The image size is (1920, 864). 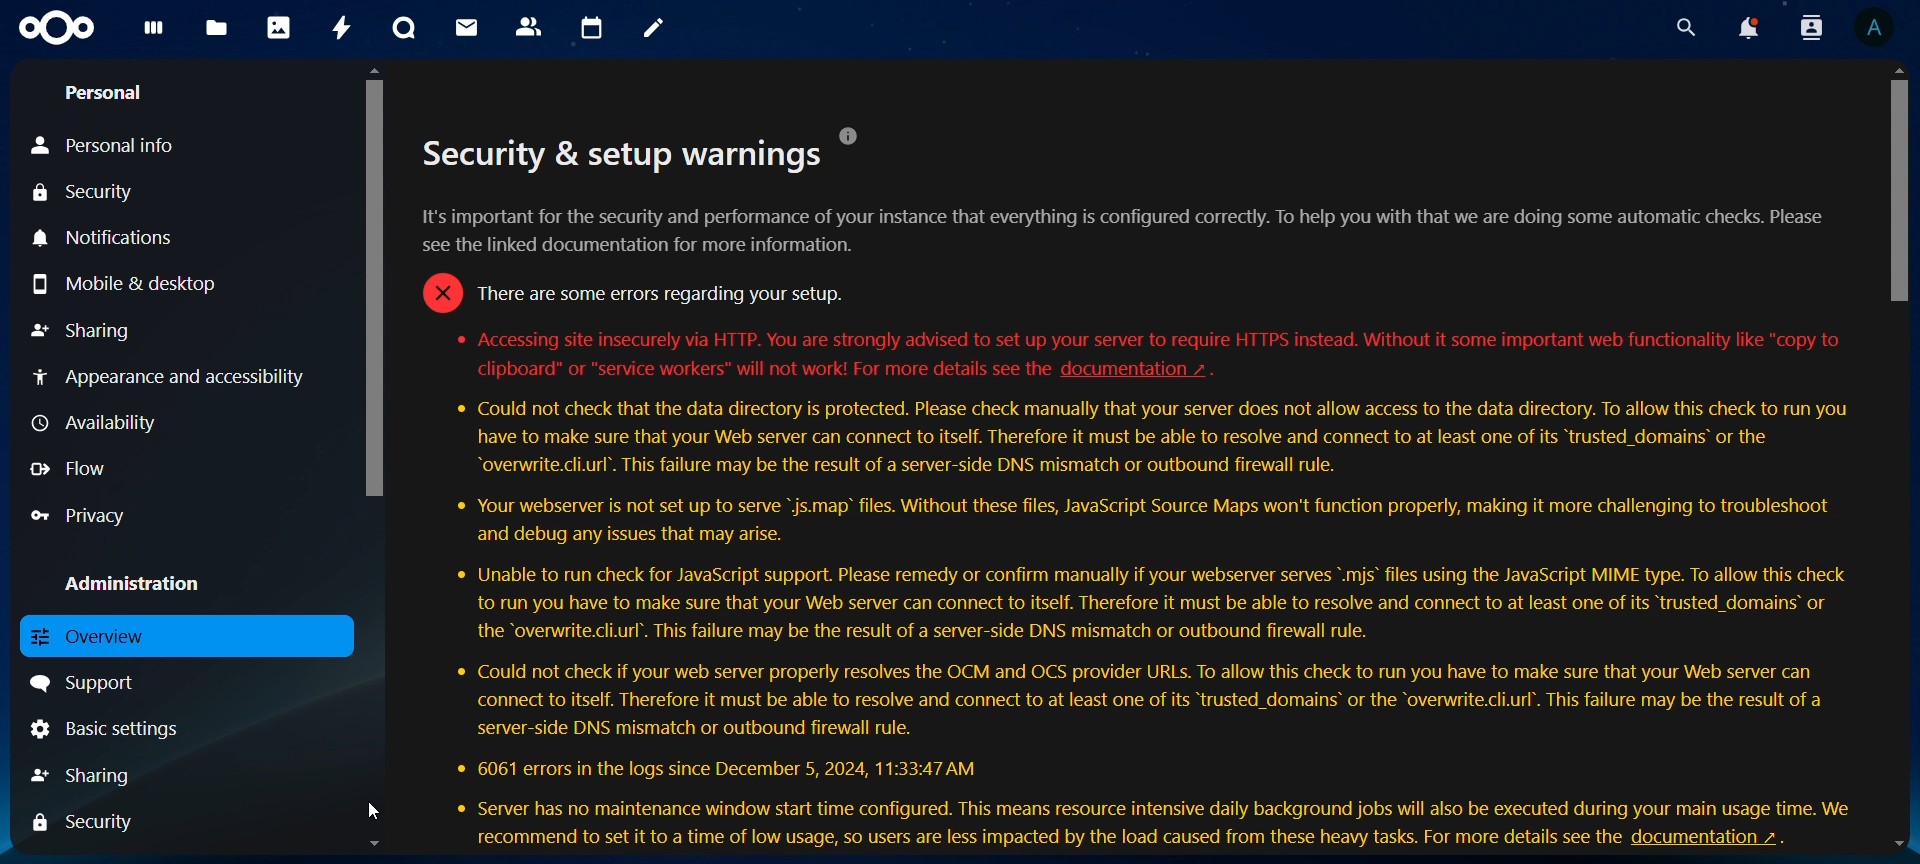 I want to click on * Unable to run check for JavaScript support. Please remedy or confirm manually if your webserver serves ".mjs’ files using the JavaScript MIME type. To allow this check
to run you have to make sure that your Web server can connect to itself. Therefore it must be able to resolve and connect to at least one of its “trusted_domains™ or
the “overwrite.cli.url’. This failure may be the result of a server-side DNS mismatch or outbound firewall rule., so click(x=1157, y=605).